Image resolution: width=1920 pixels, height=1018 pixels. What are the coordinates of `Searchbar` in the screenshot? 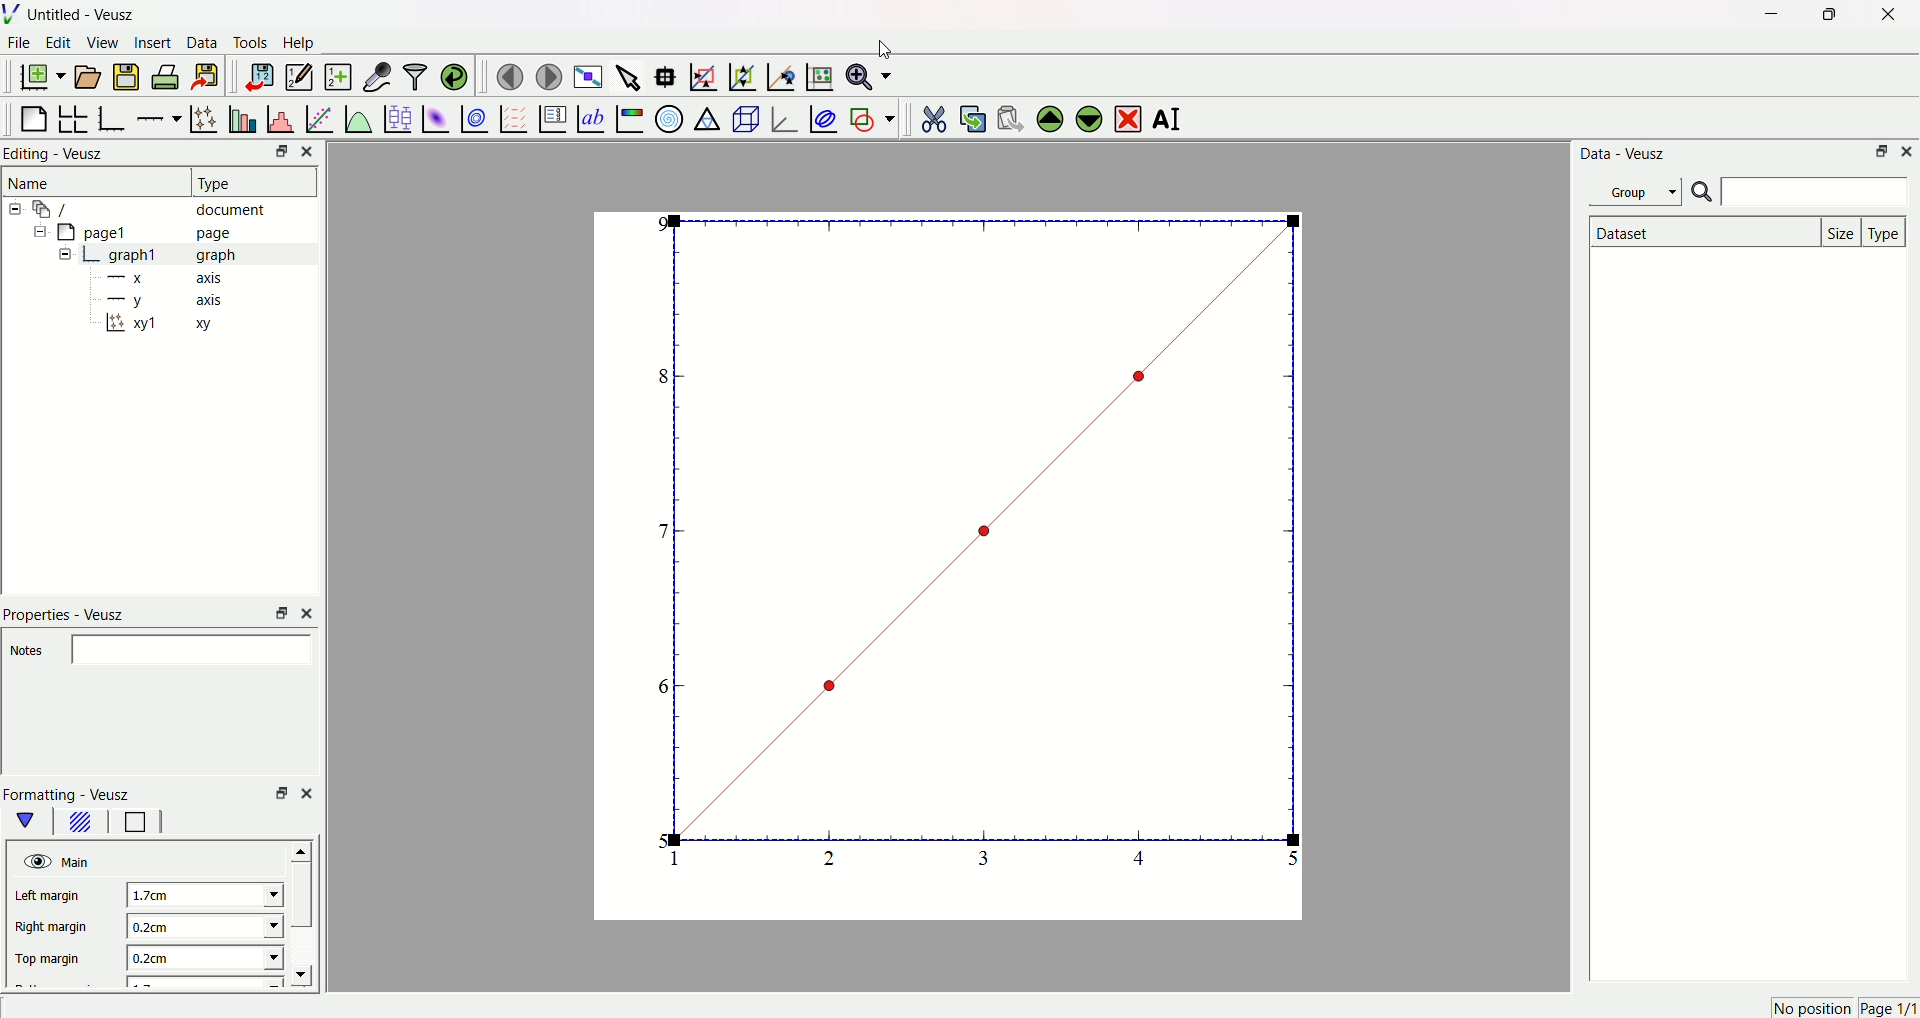 It's located at (1799, 193).